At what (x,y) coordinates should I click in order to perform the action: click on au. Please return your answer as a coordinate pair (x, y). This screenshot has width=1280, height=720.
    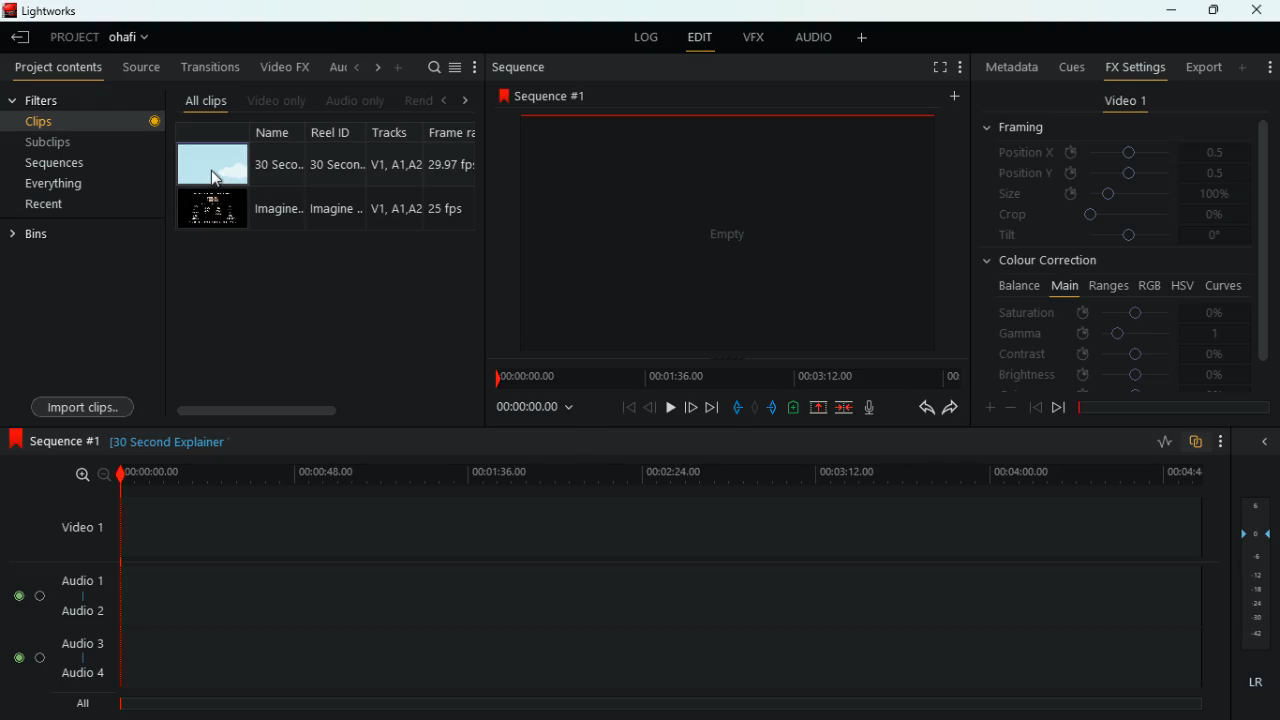
    Looking at the image, I should click on (331, 65).